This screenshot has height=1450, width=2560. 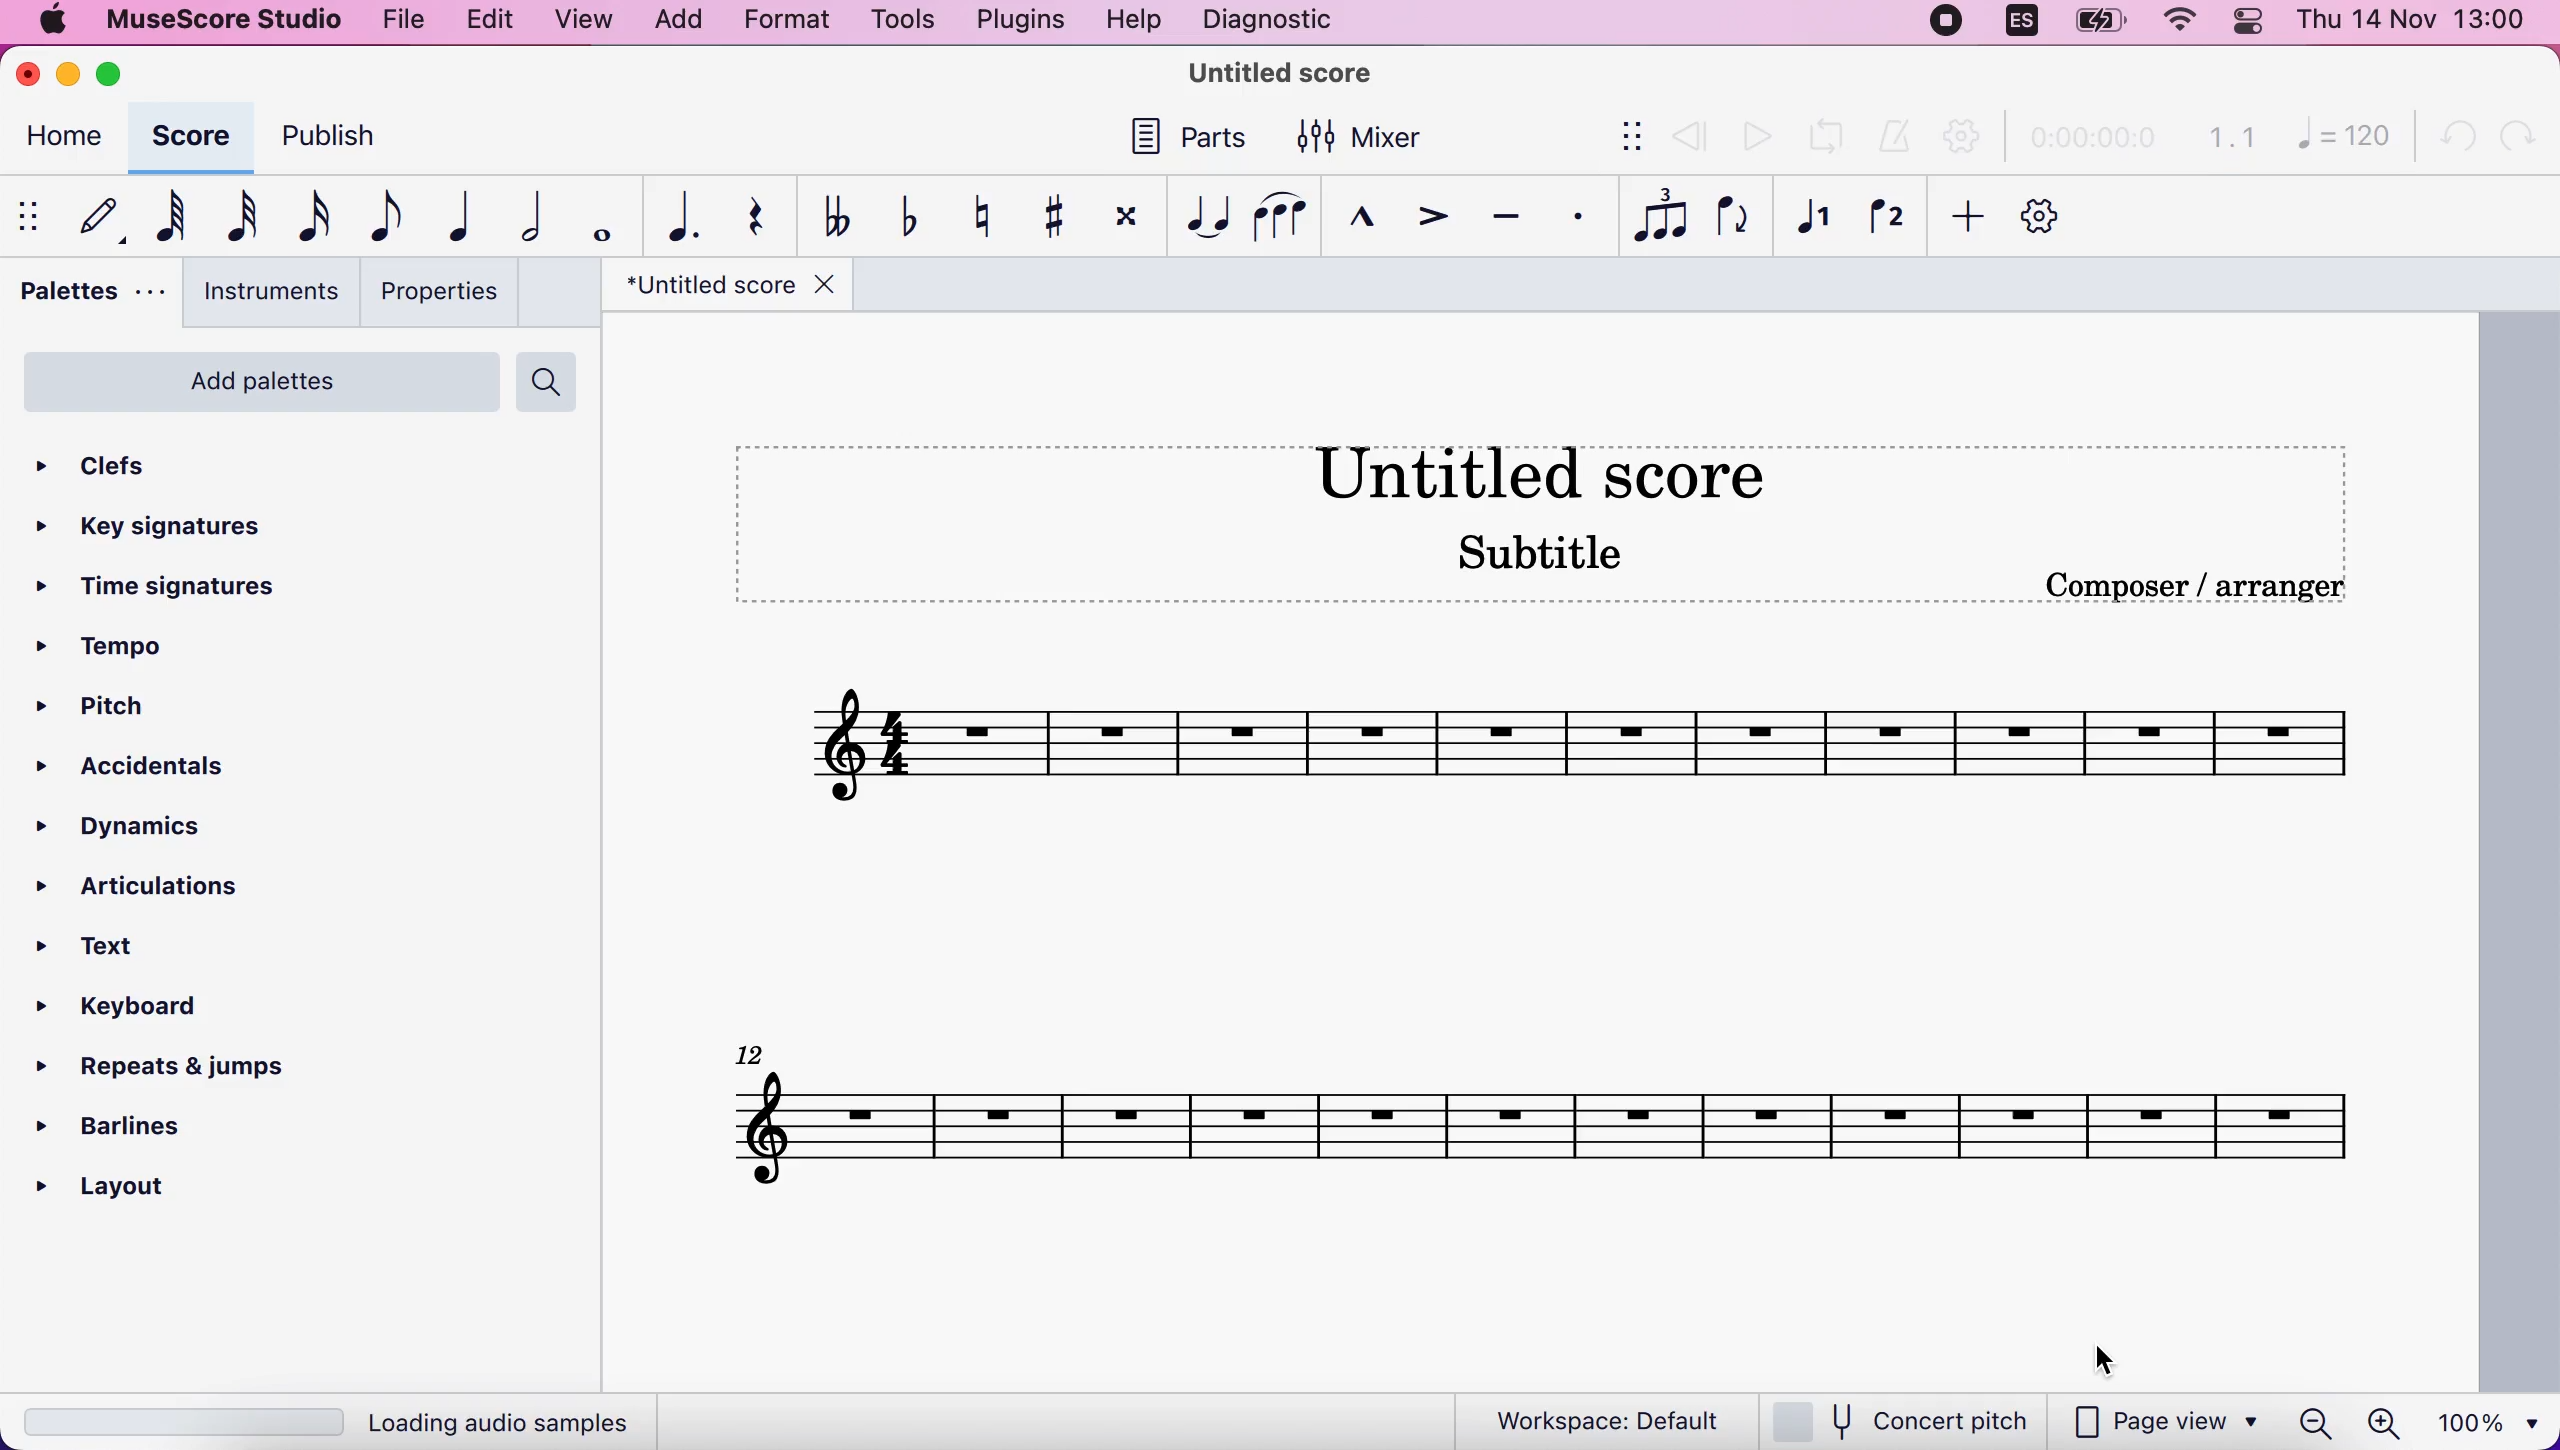 What do you see at coordinates (906, 23) in the screenshot?
I see `tools` at bounding box center [906, 23].